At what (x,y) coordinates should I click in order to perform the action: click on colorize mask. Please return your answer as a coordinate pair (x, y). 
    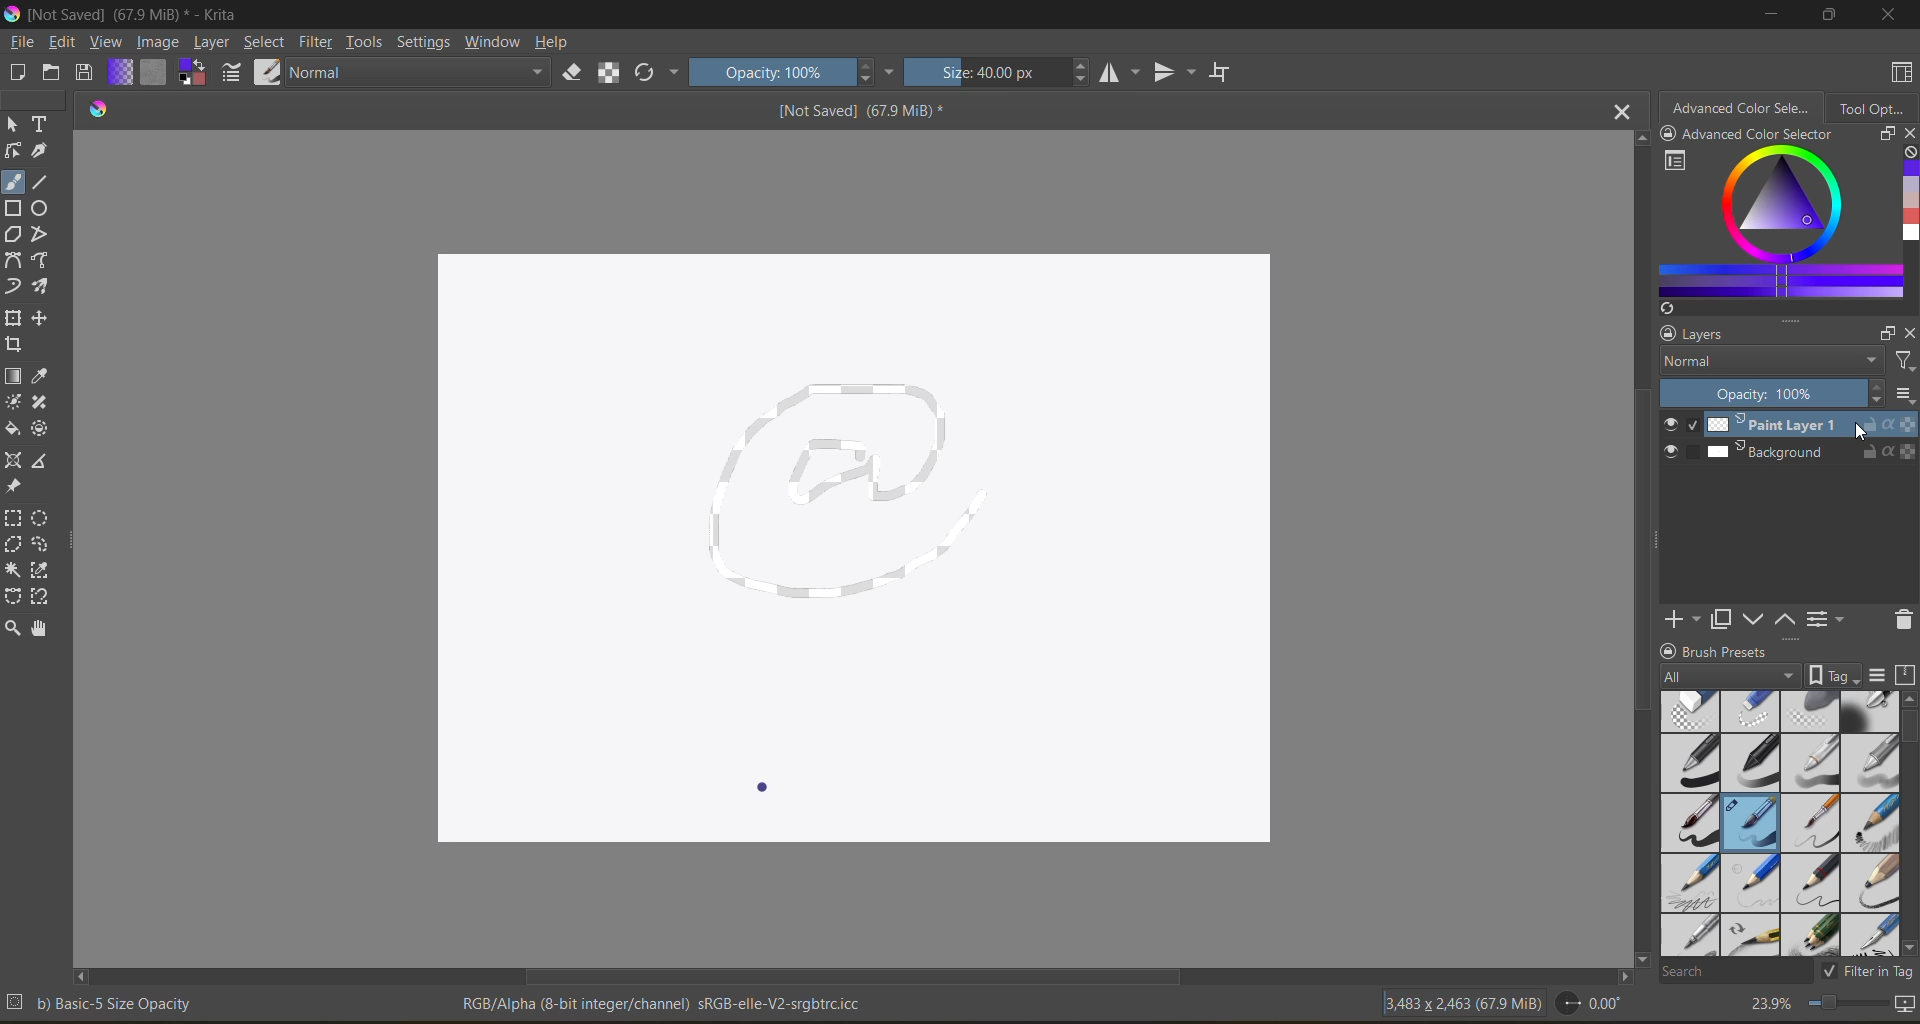
    Looking at the image, I should click on (12, 402).